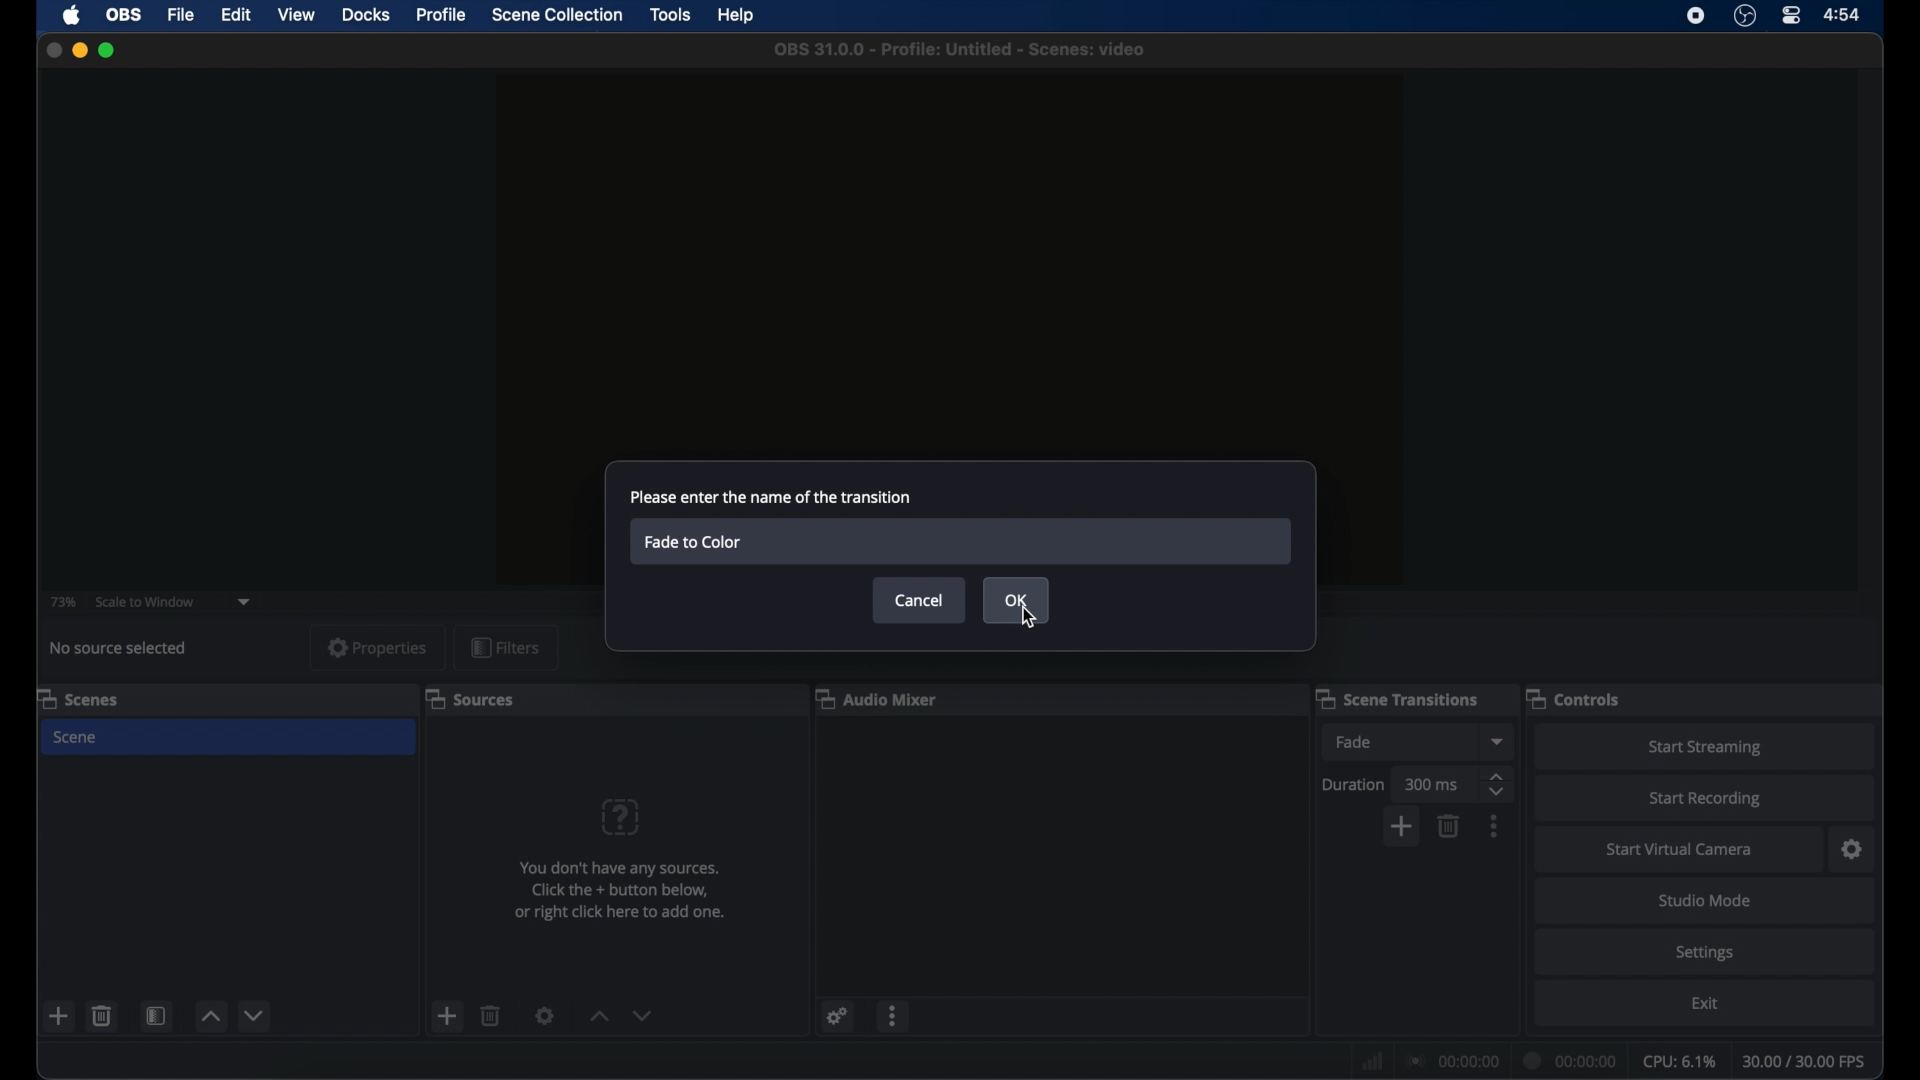 The width and height of the screenshot is (1920, 1080). What do you see at coordinates (836, 1015) in the screenshot?
I see `settings` at bounding box center [836, 1015].